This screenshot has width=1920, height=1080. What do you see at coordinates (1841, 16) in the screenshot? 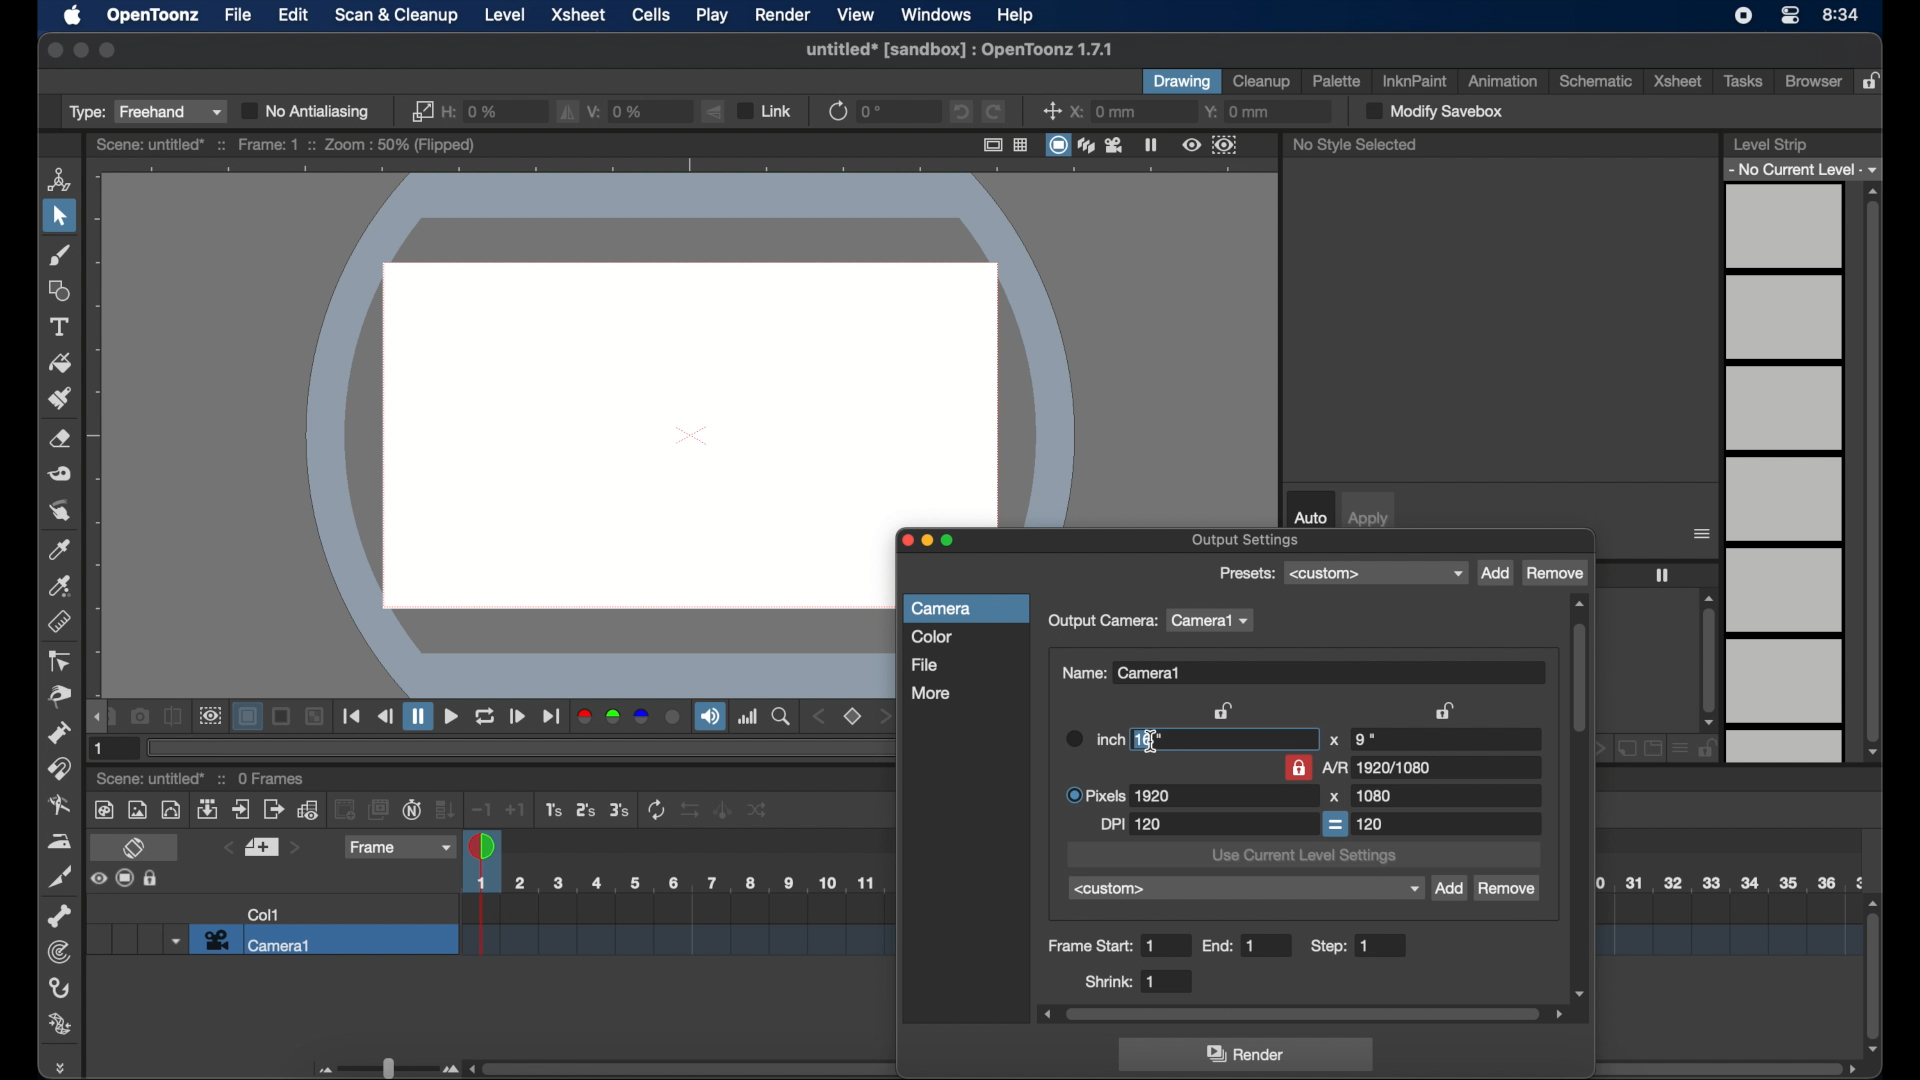
I see `time` at bounding box center [1841, 16].